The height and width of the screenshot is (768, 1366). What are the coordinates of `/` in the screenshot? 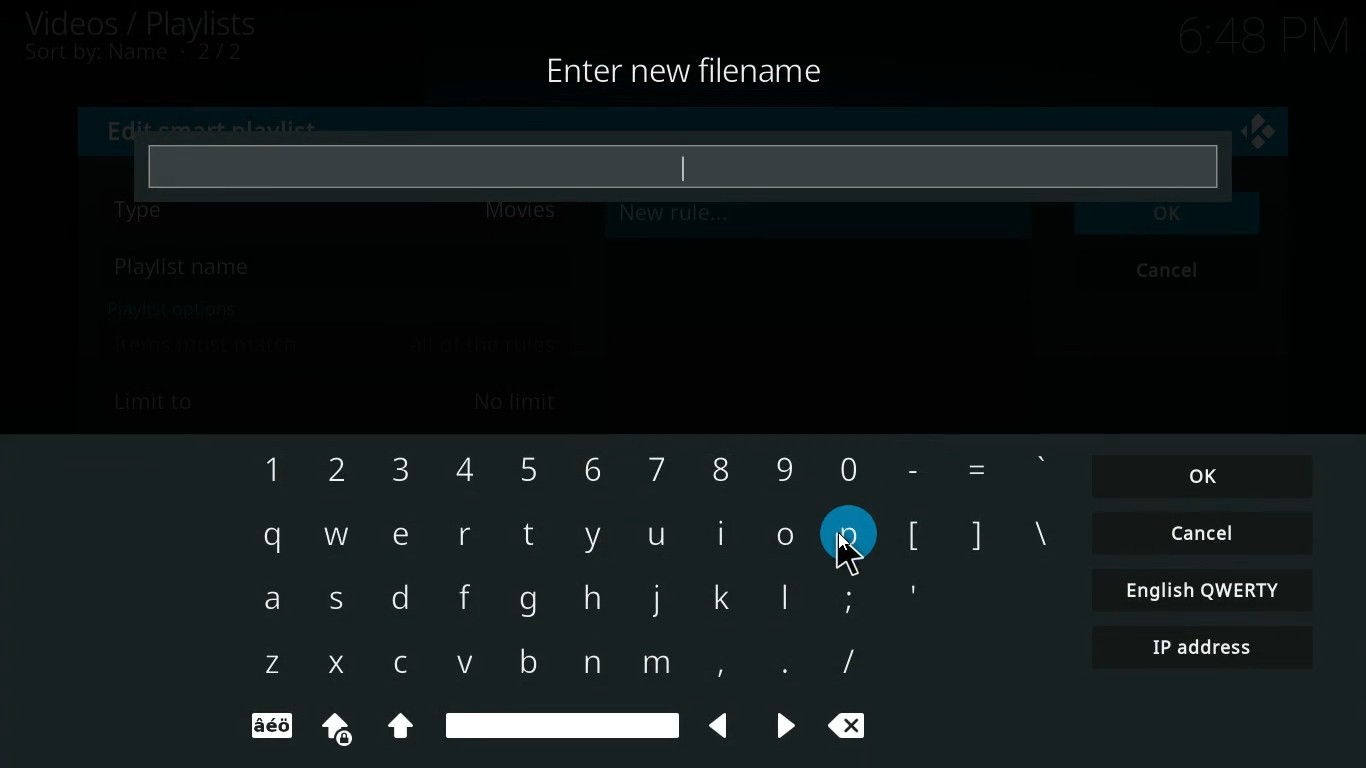 It's located at (848, 662).